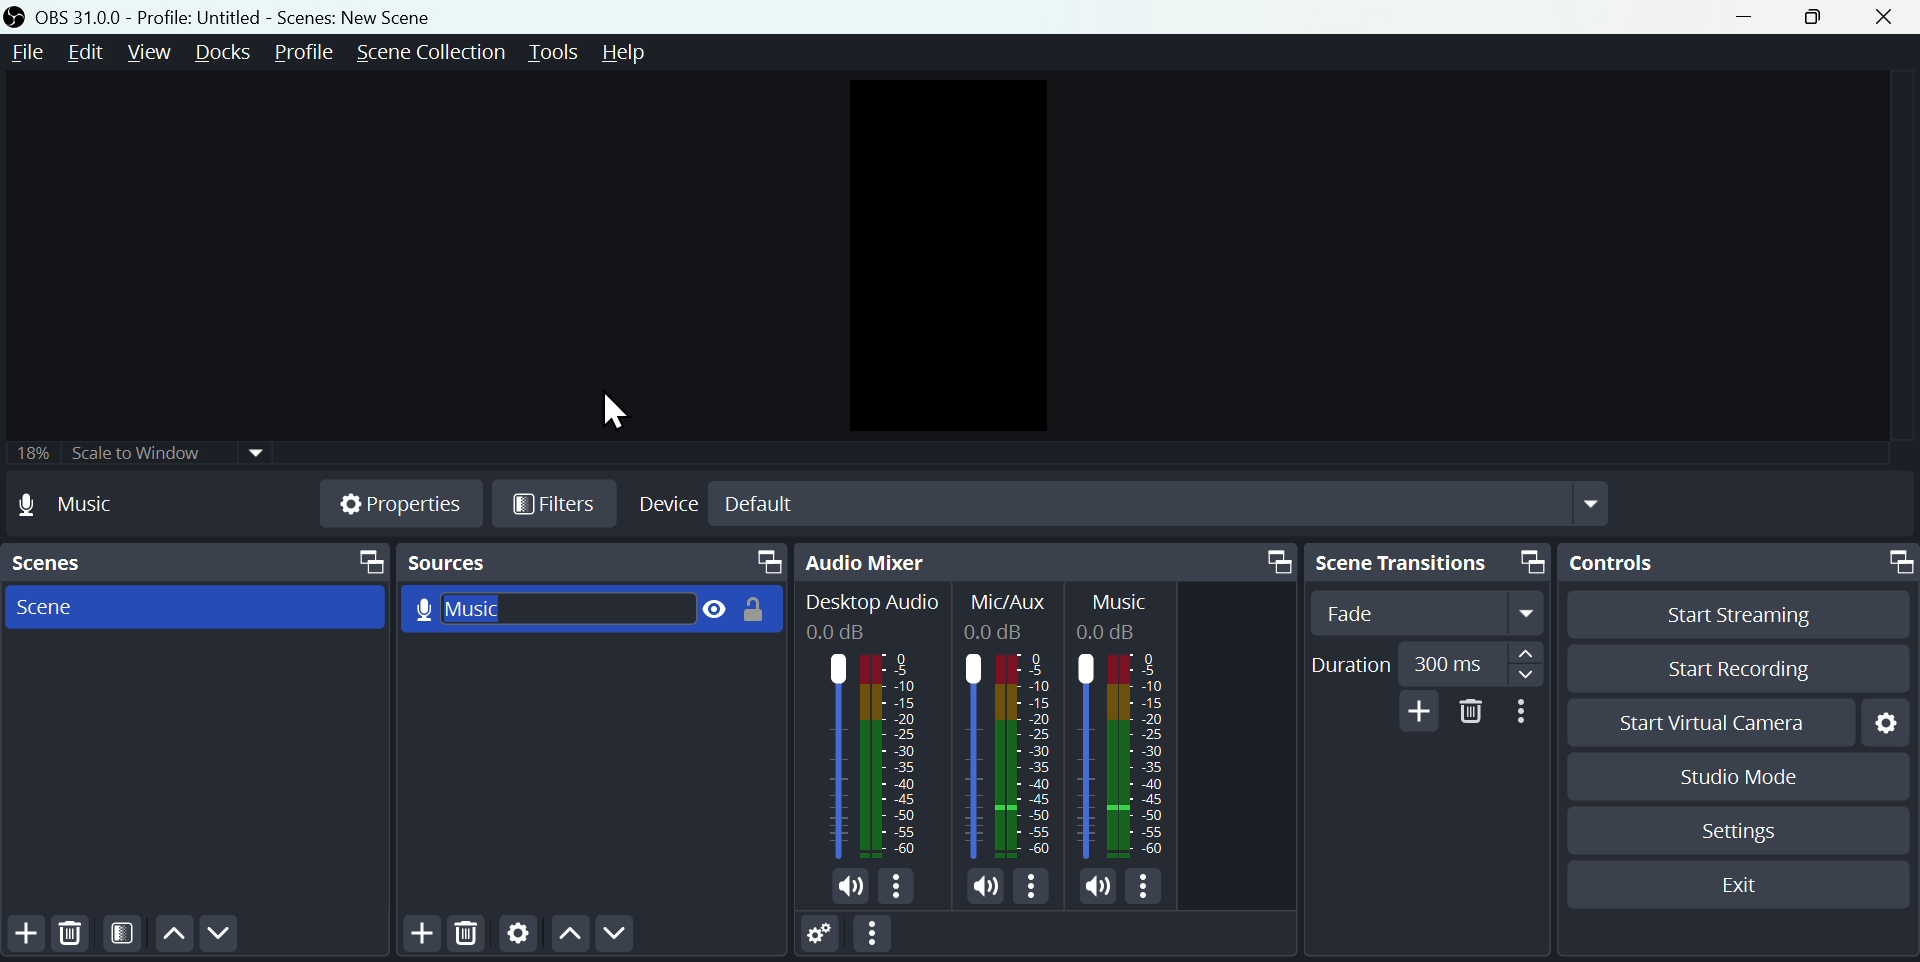 The height and width of the screenshot is (962, 1920). What do you see at coordinates (420, 936) in the screenshot?
I see `Add` at bounding box center [420, 936].